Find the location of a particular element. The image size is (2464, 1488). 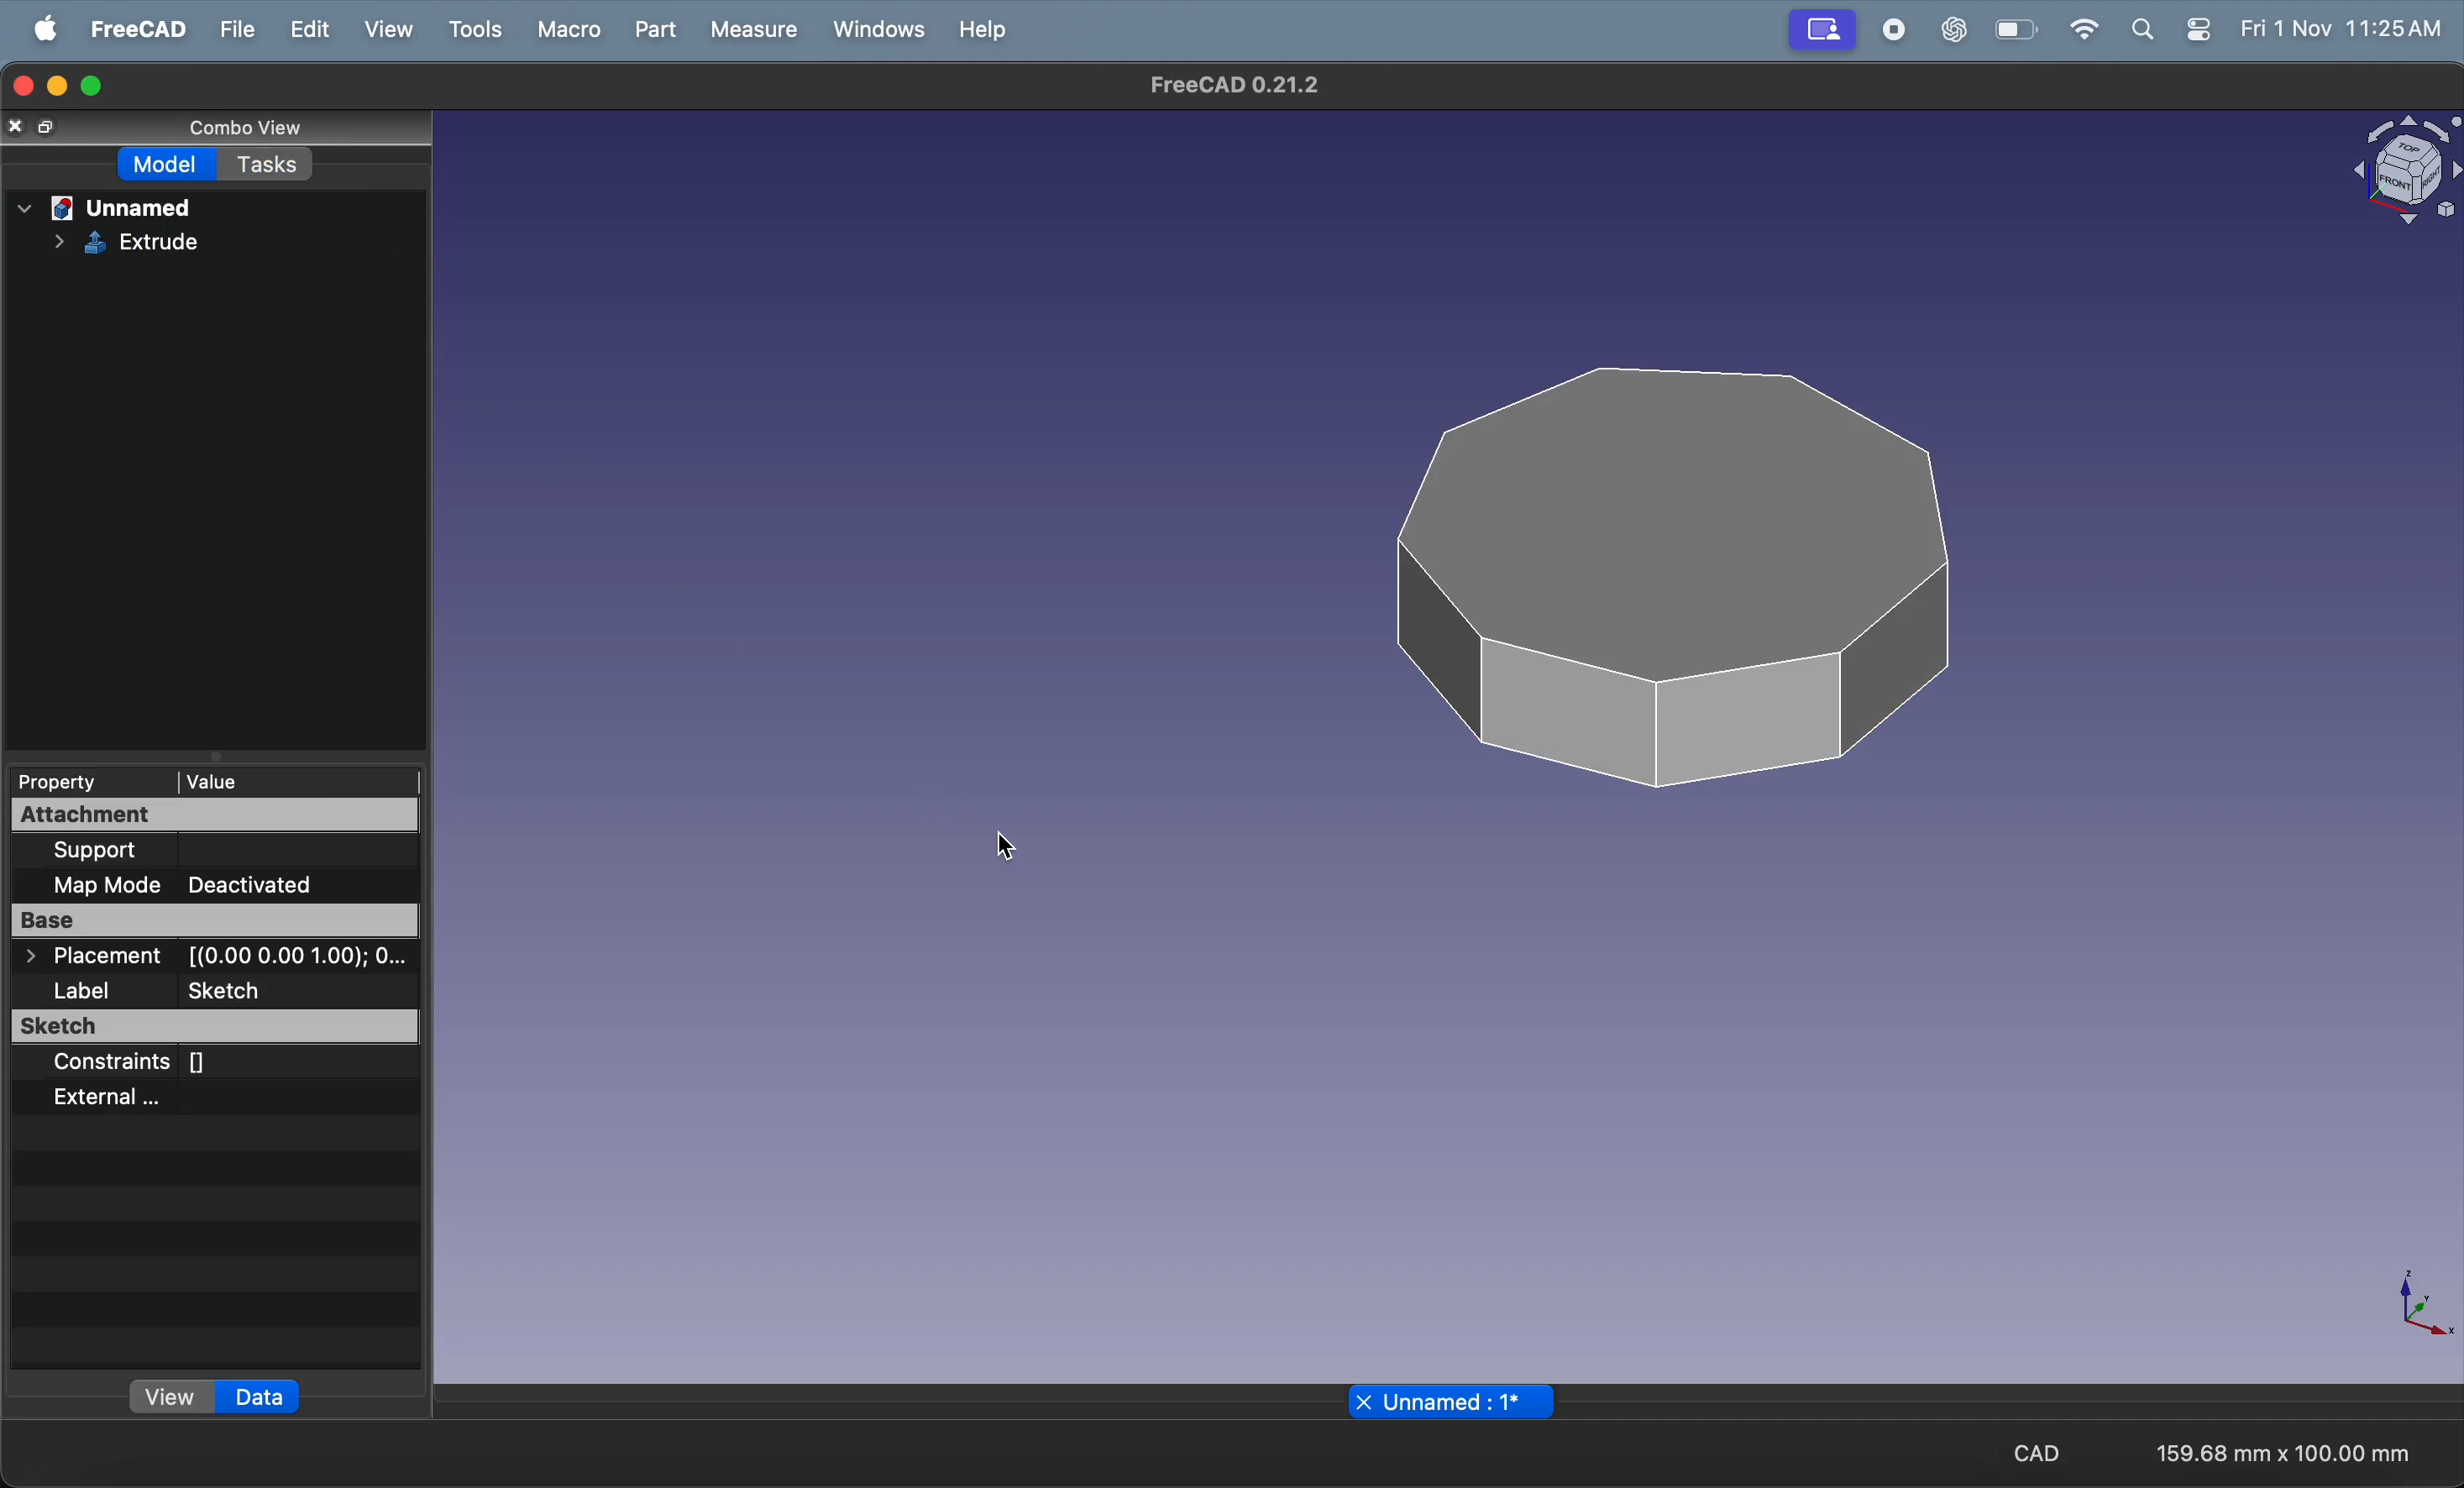

apple menu is located at coordinates (39, 28).